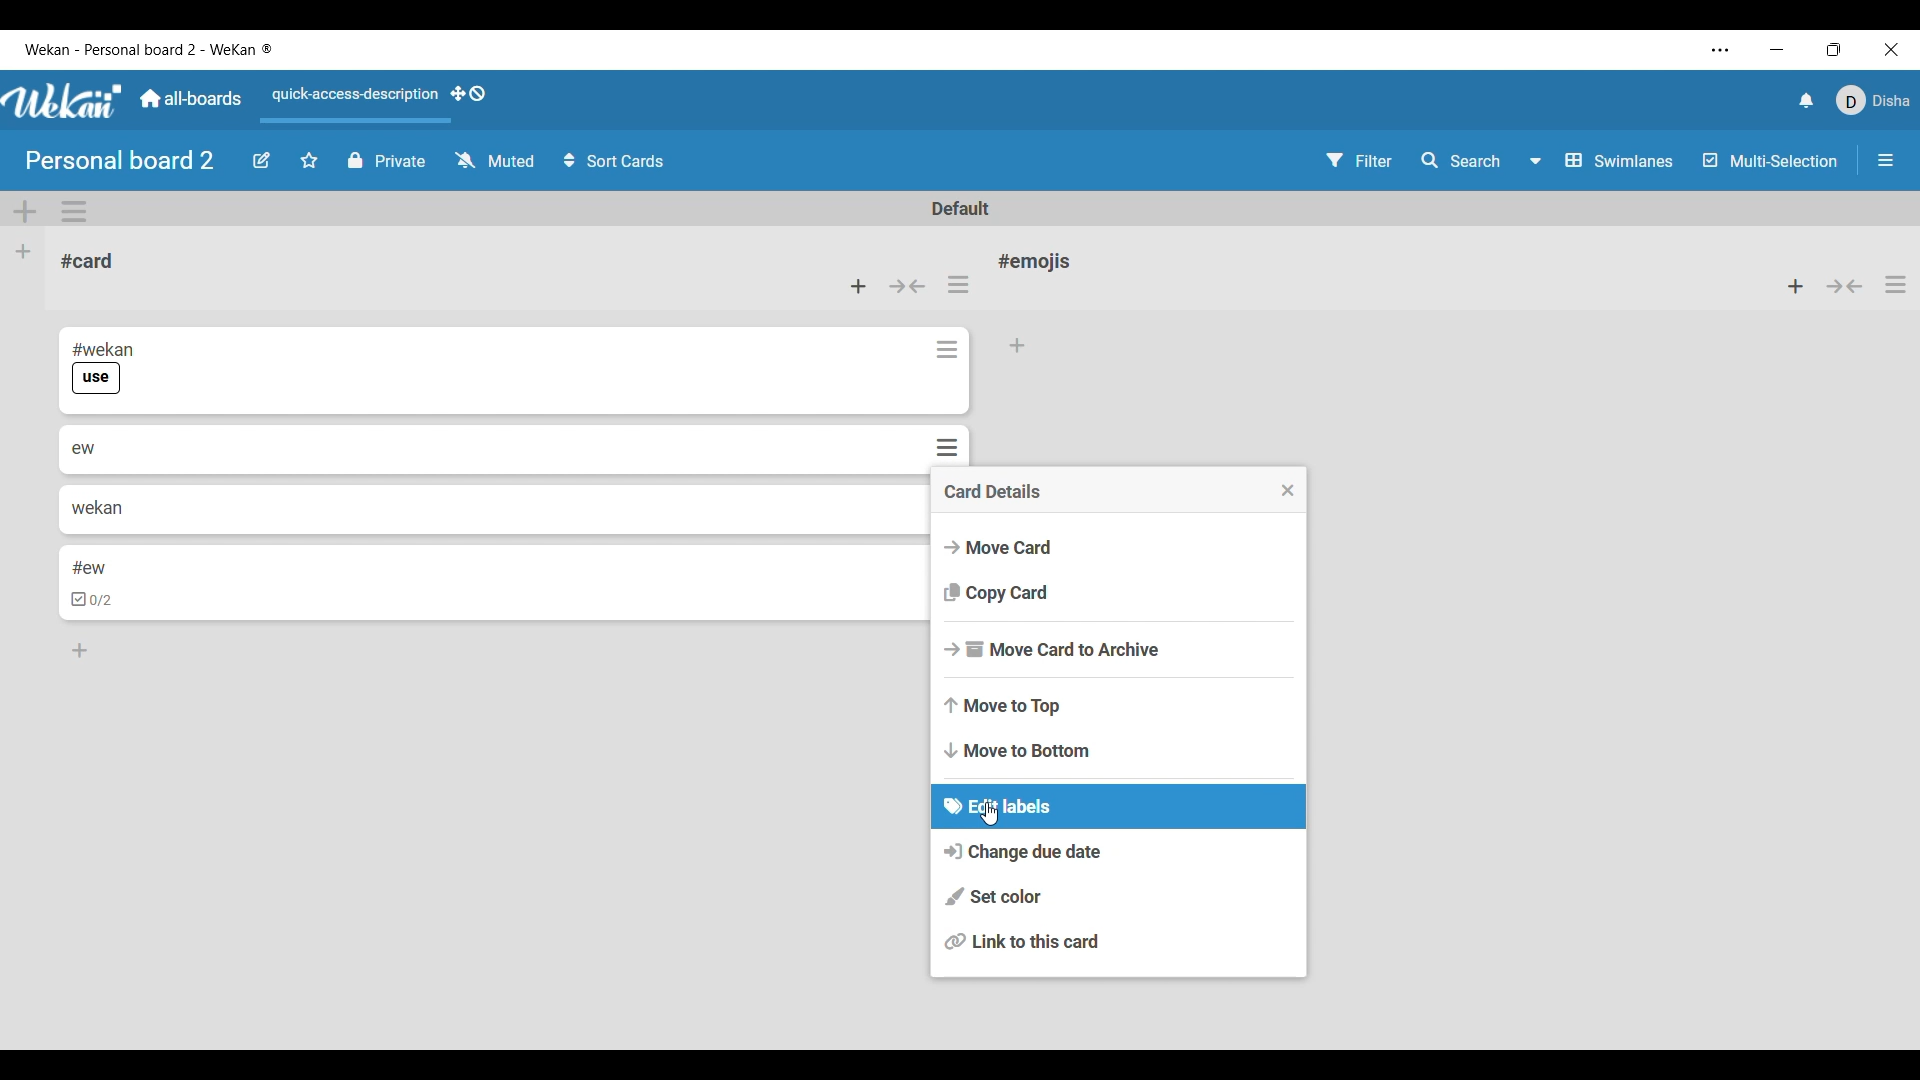 This screenshot has height=1080, width=1920. What do you see at coordinates (958, 284) in the screenshot?
I see `List actions` at bounding box center [958, 284].